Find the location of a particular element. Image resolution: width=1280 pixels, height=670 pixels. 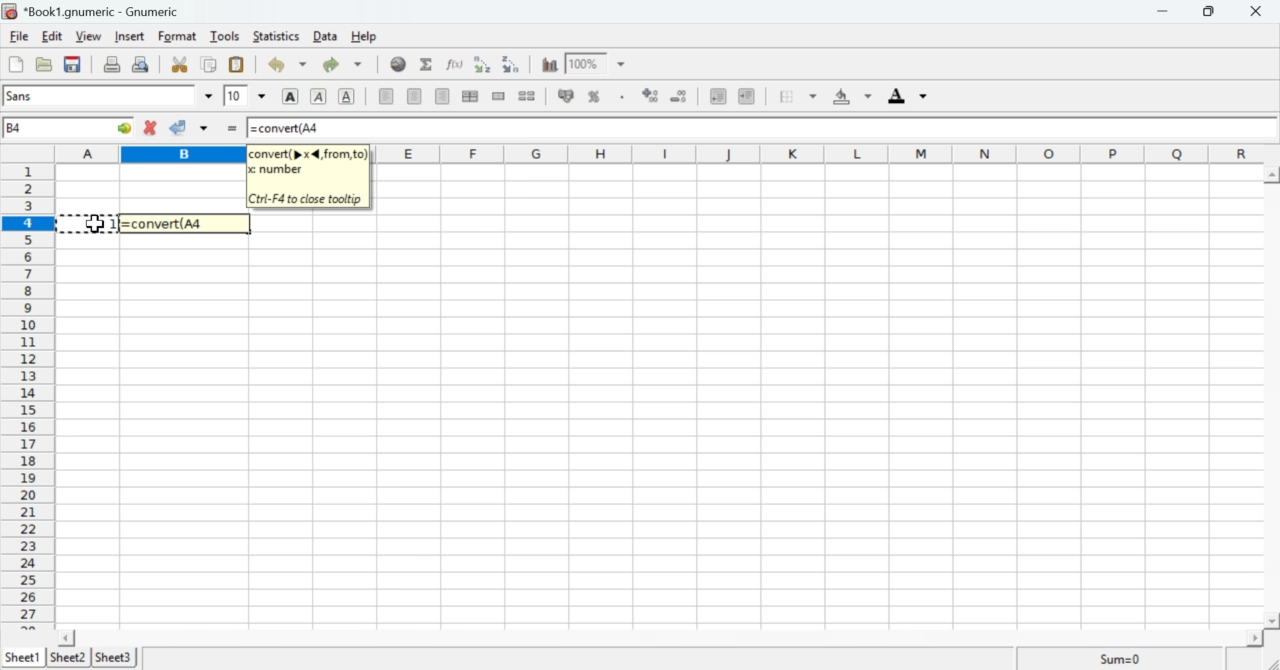

Italics is located at coordinates (320, 97).